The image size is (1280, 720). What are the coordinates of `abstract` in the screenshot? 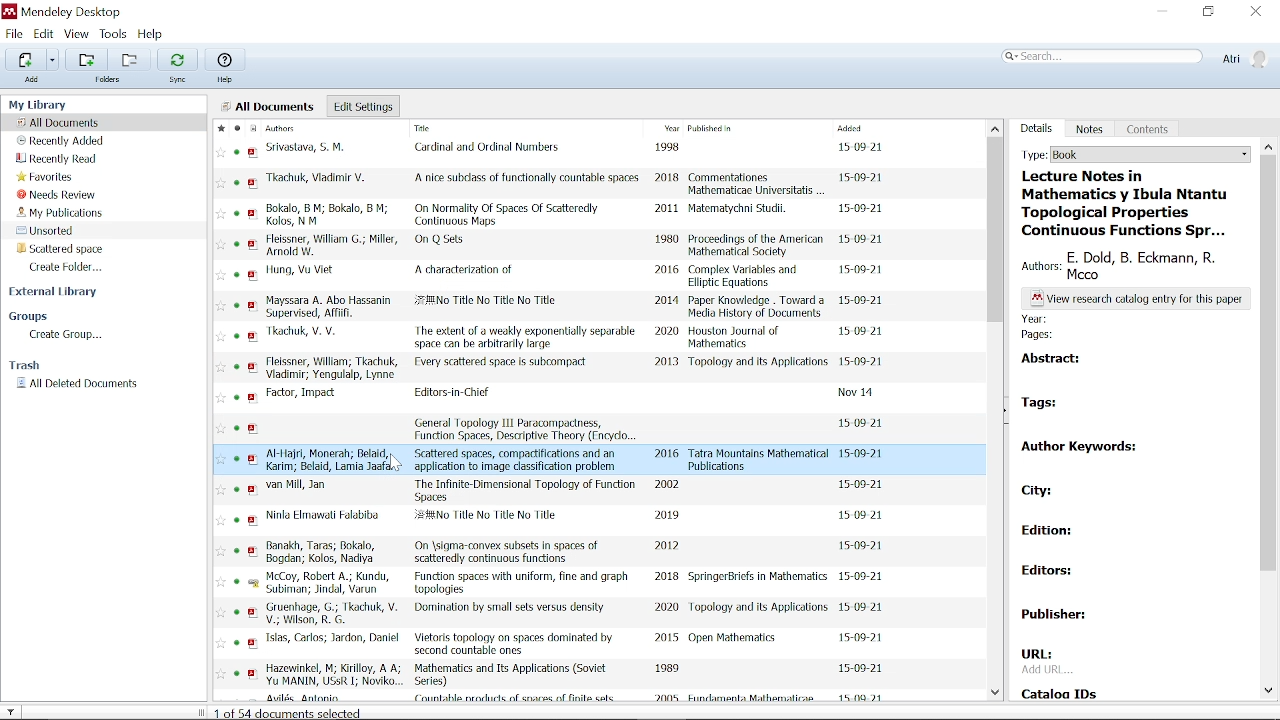 It's located at (1053, 357).